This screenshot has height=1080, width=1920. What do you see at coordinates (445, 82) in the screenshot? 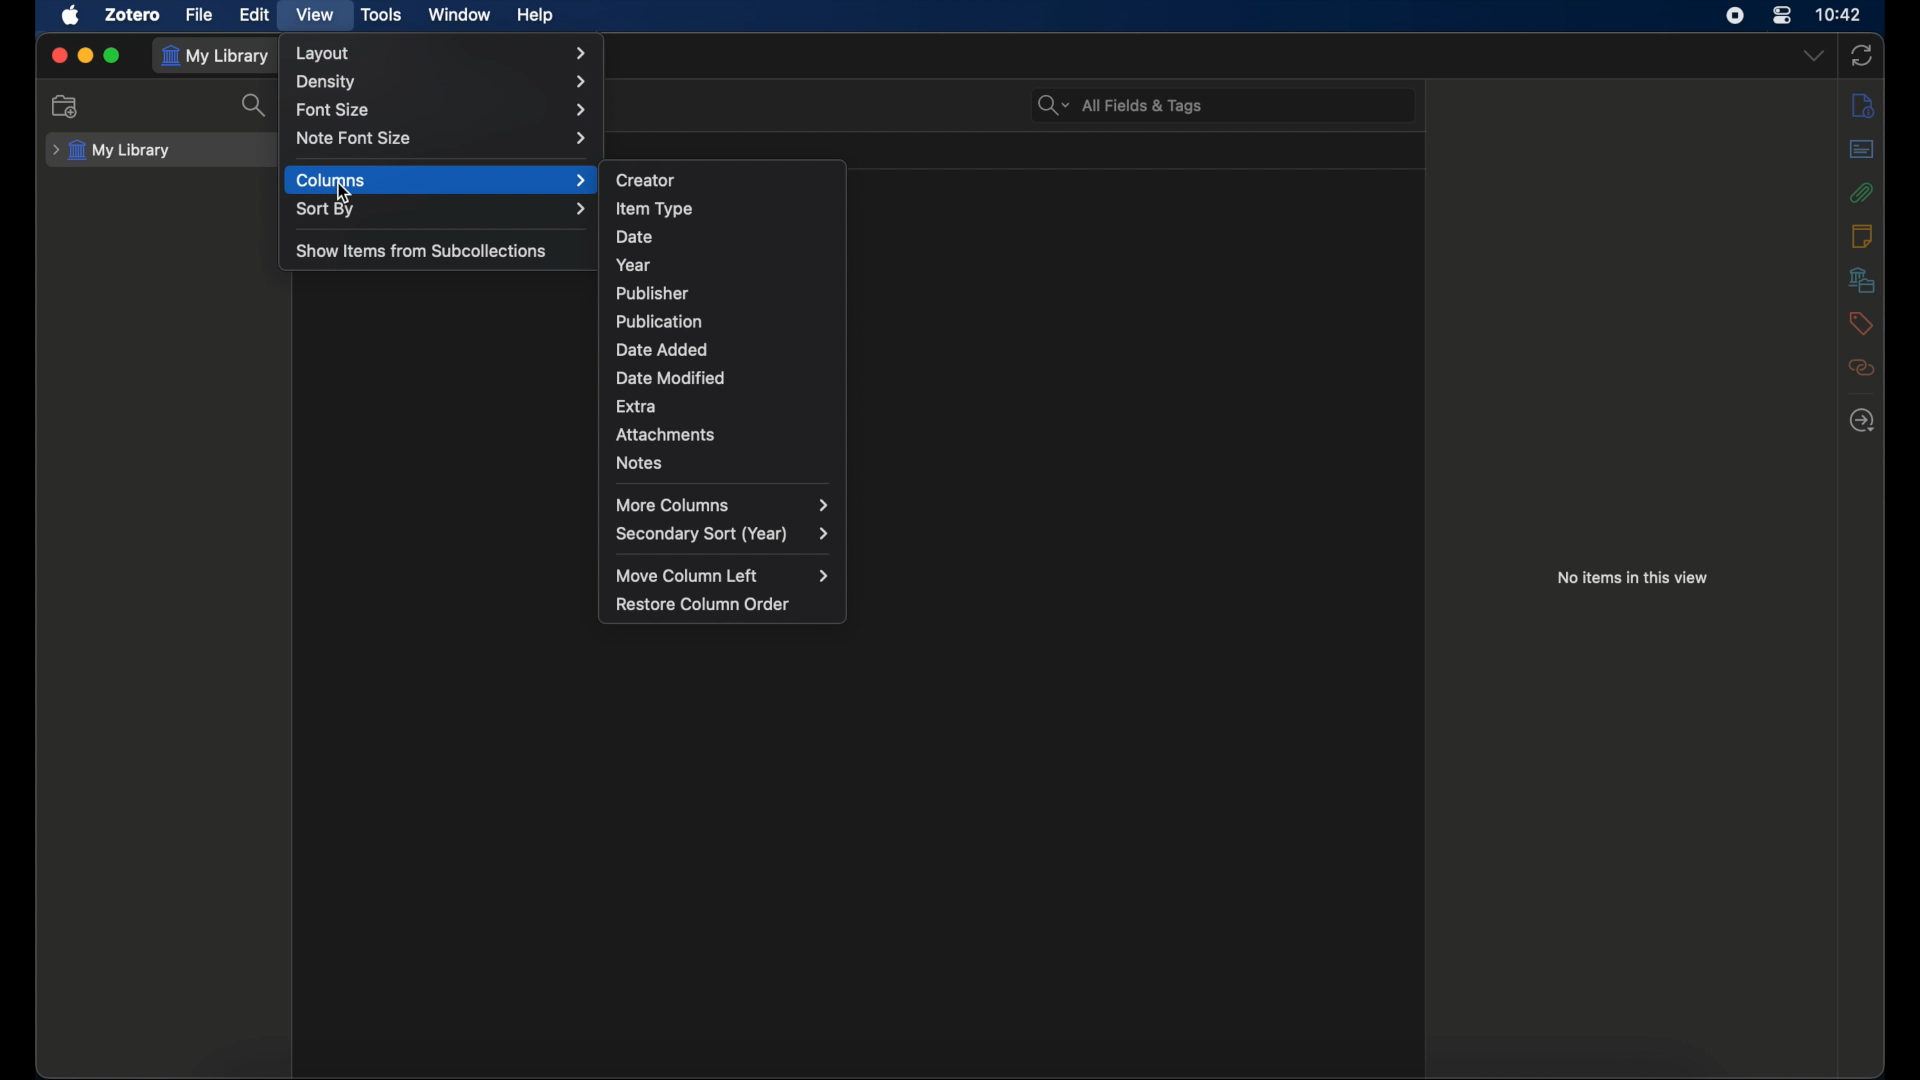
I see `density` at bounding box center [445, 82].